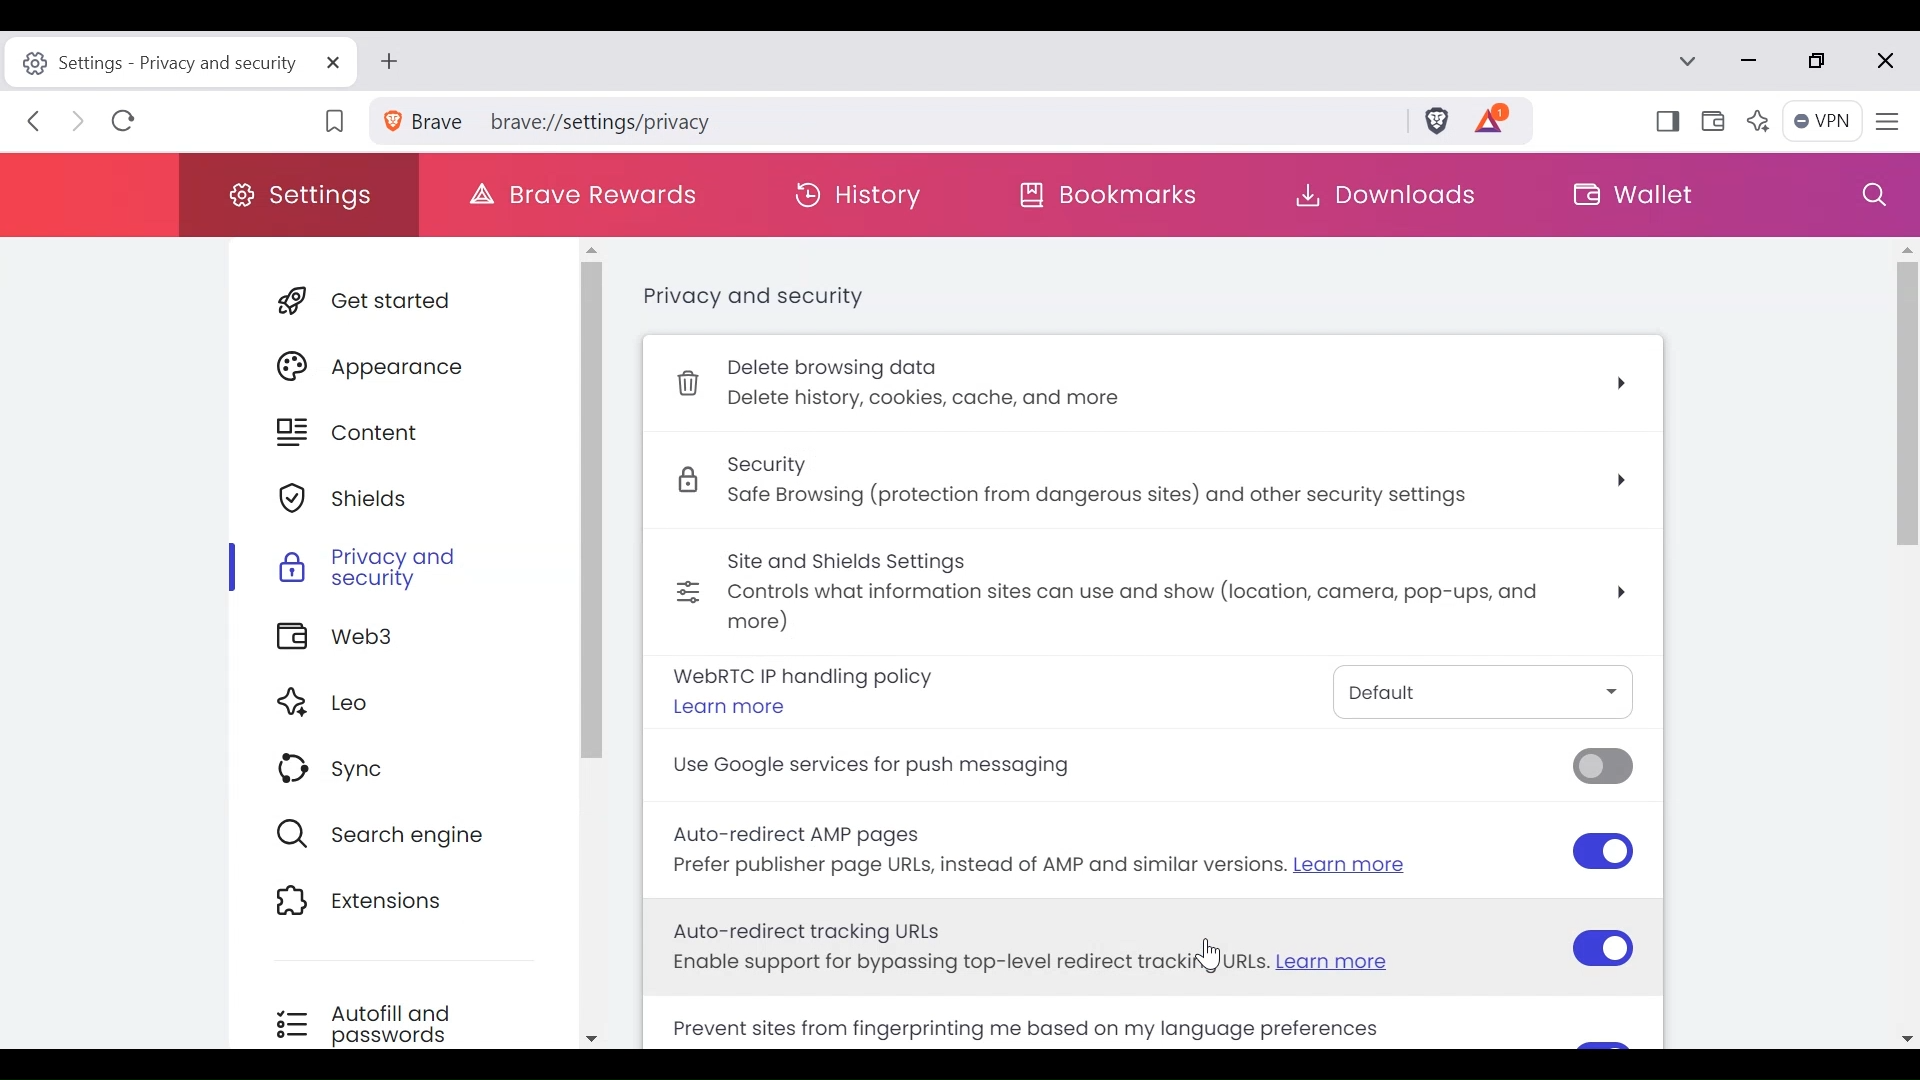  I want to click on Brave Shields, so click(1442, 123).